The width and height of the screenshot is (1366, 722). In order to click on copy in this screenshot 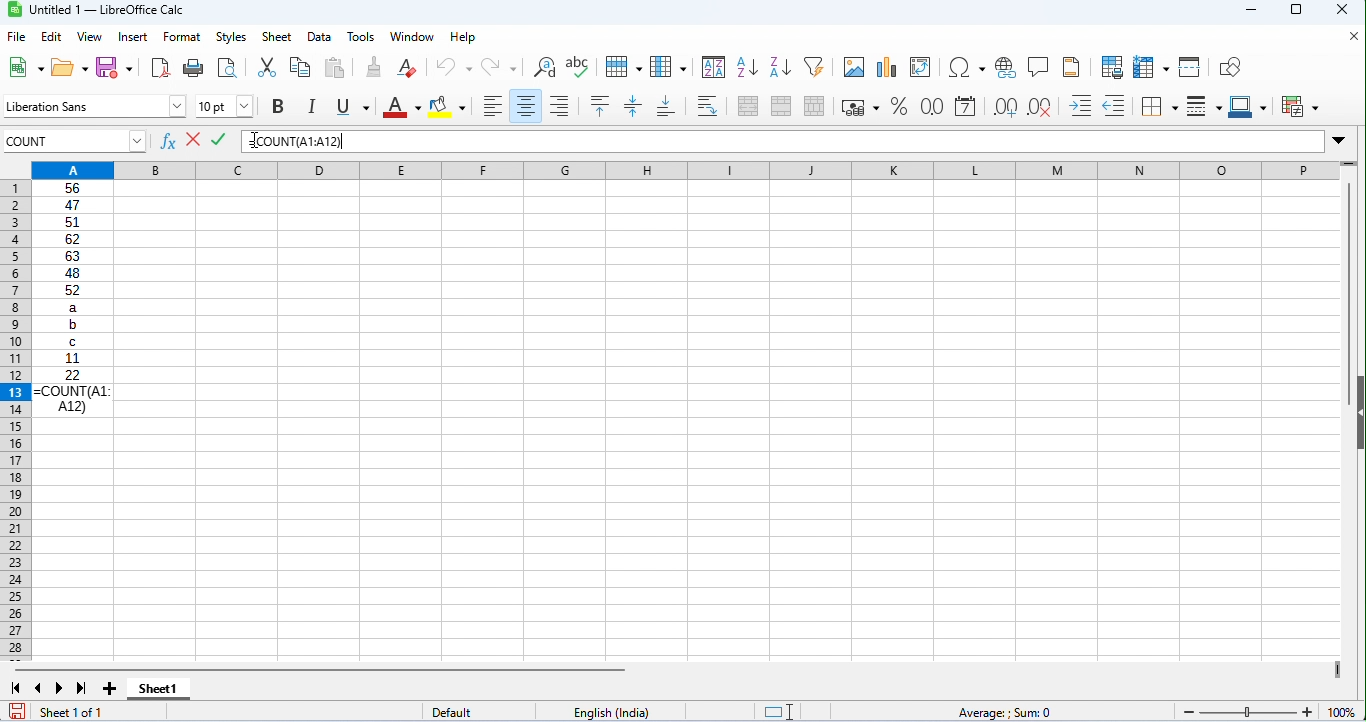, I will do `click(300, 68)`.